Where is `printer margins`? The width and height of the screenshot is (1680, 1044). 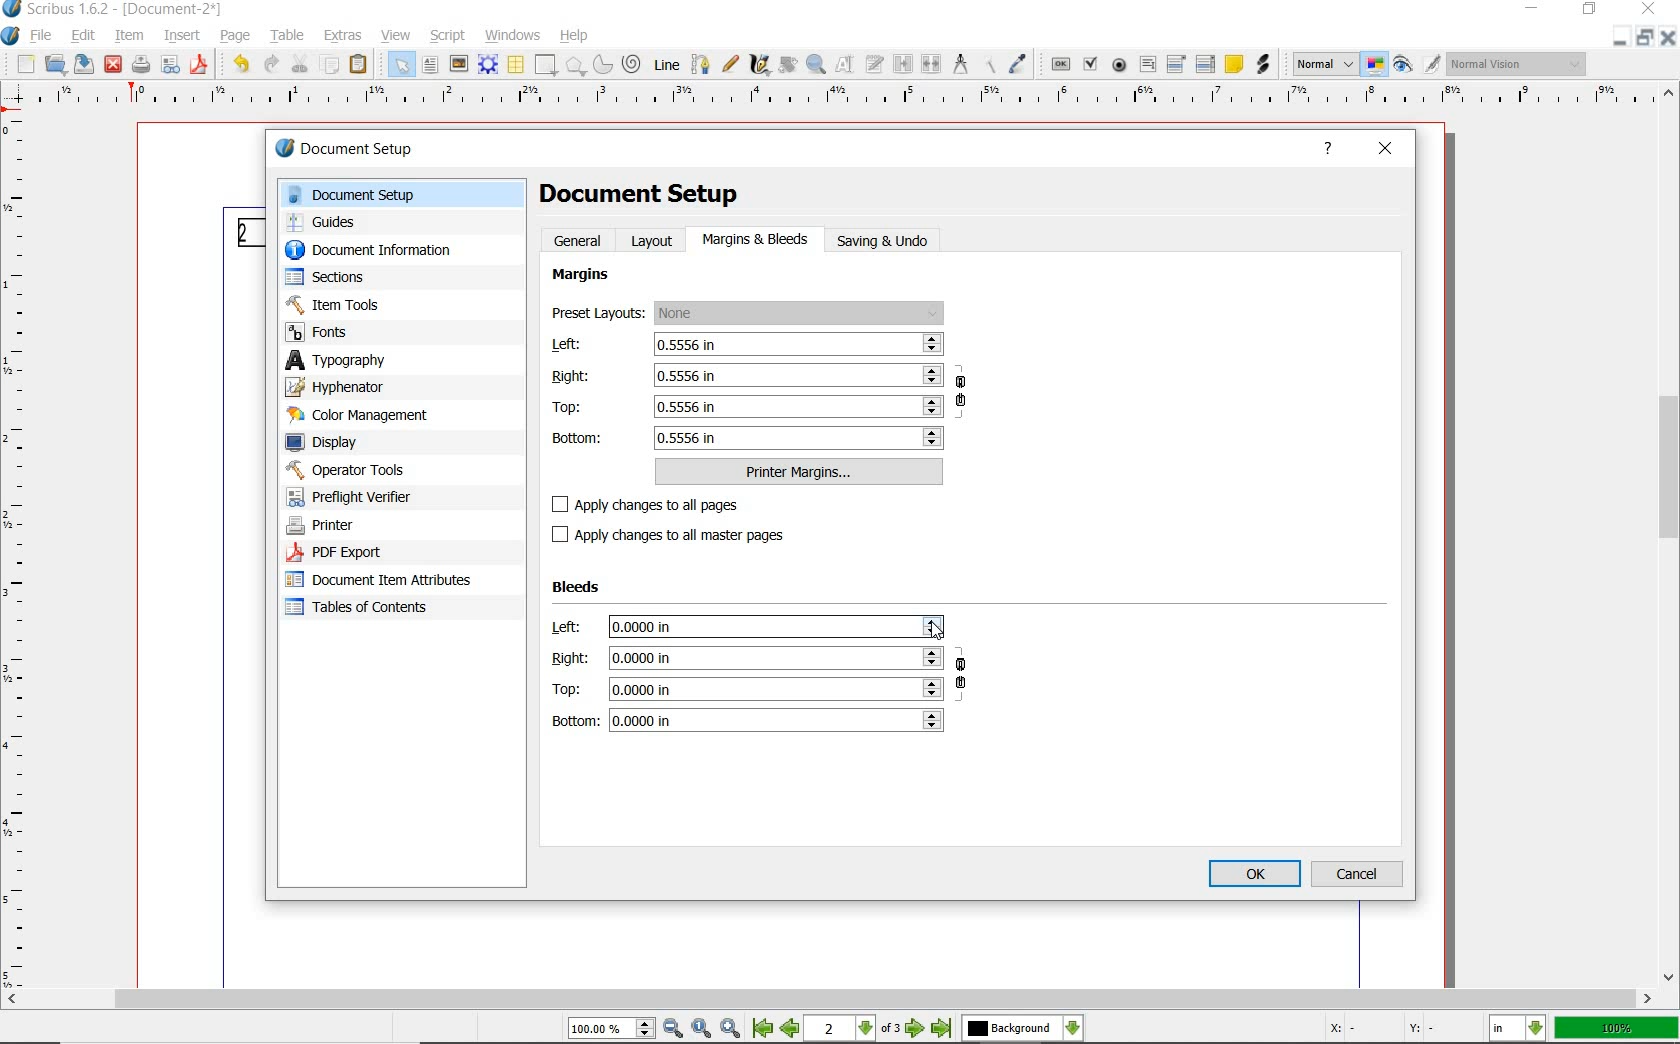 printer margins is located at coordinates (800, 472).